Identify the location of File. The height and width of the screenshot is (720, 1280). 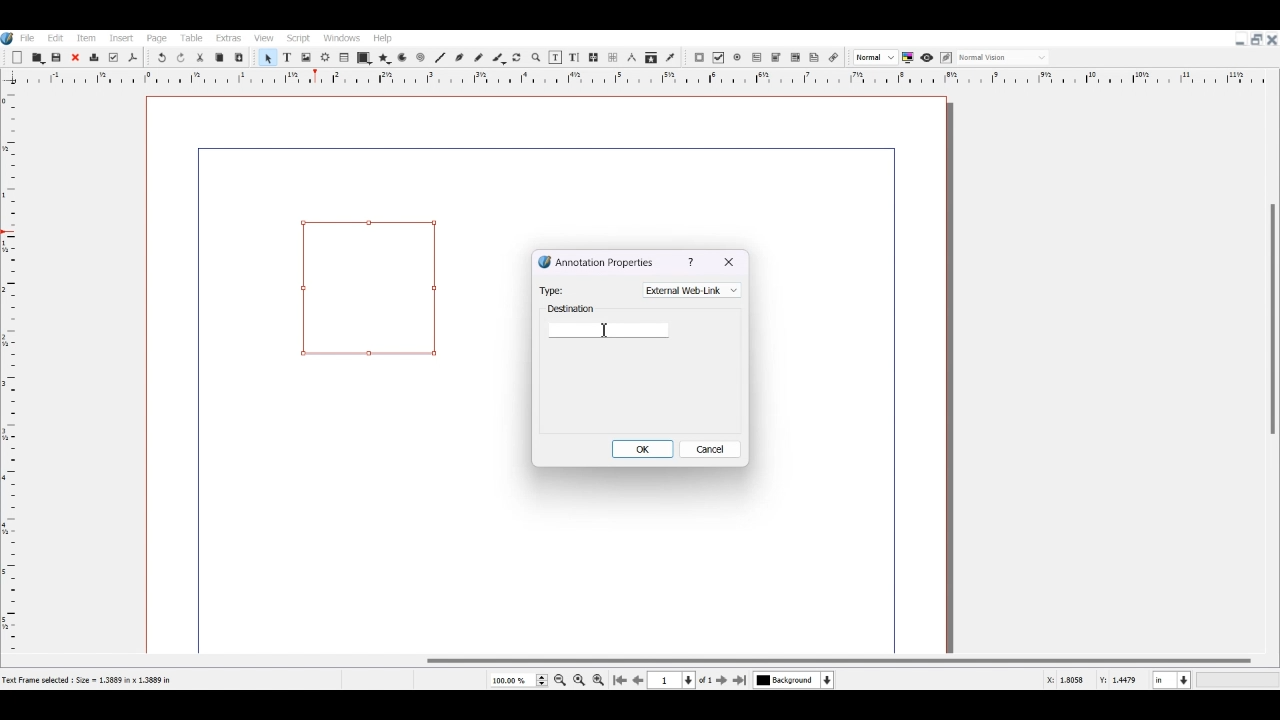
(29, 37).